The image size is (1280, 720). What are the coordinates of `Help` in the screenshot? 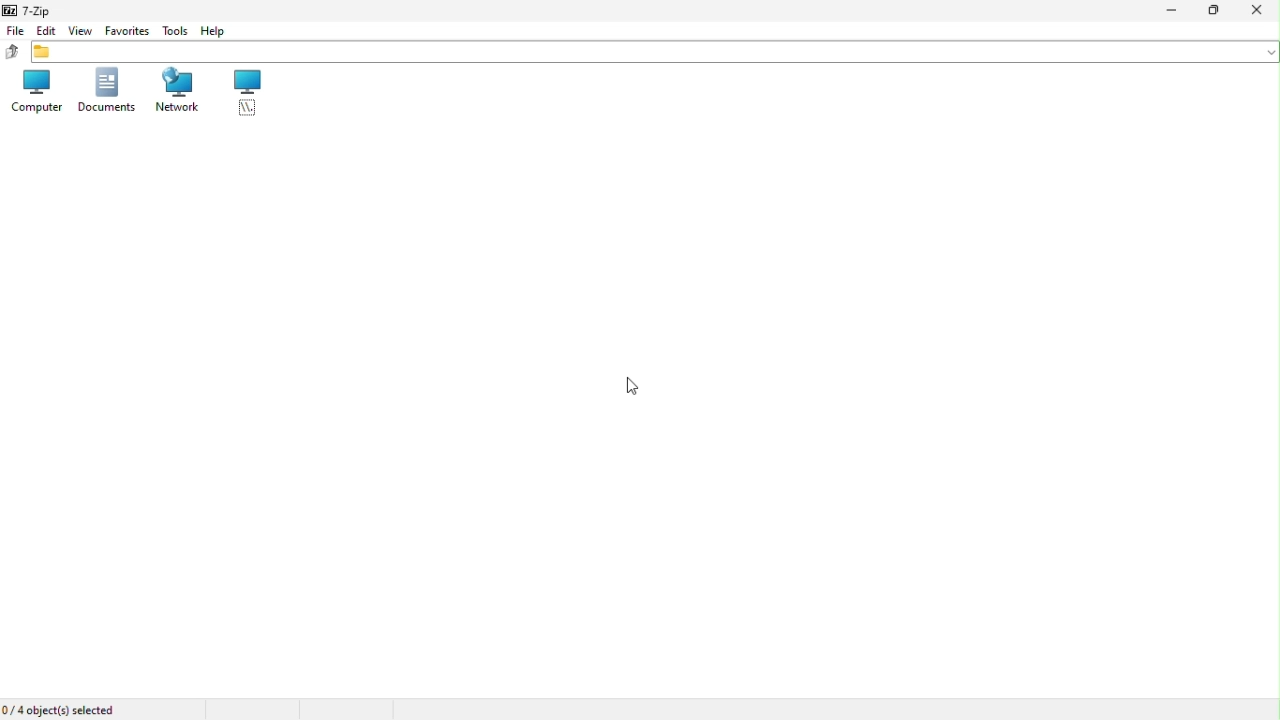 It's located at (214, 33).